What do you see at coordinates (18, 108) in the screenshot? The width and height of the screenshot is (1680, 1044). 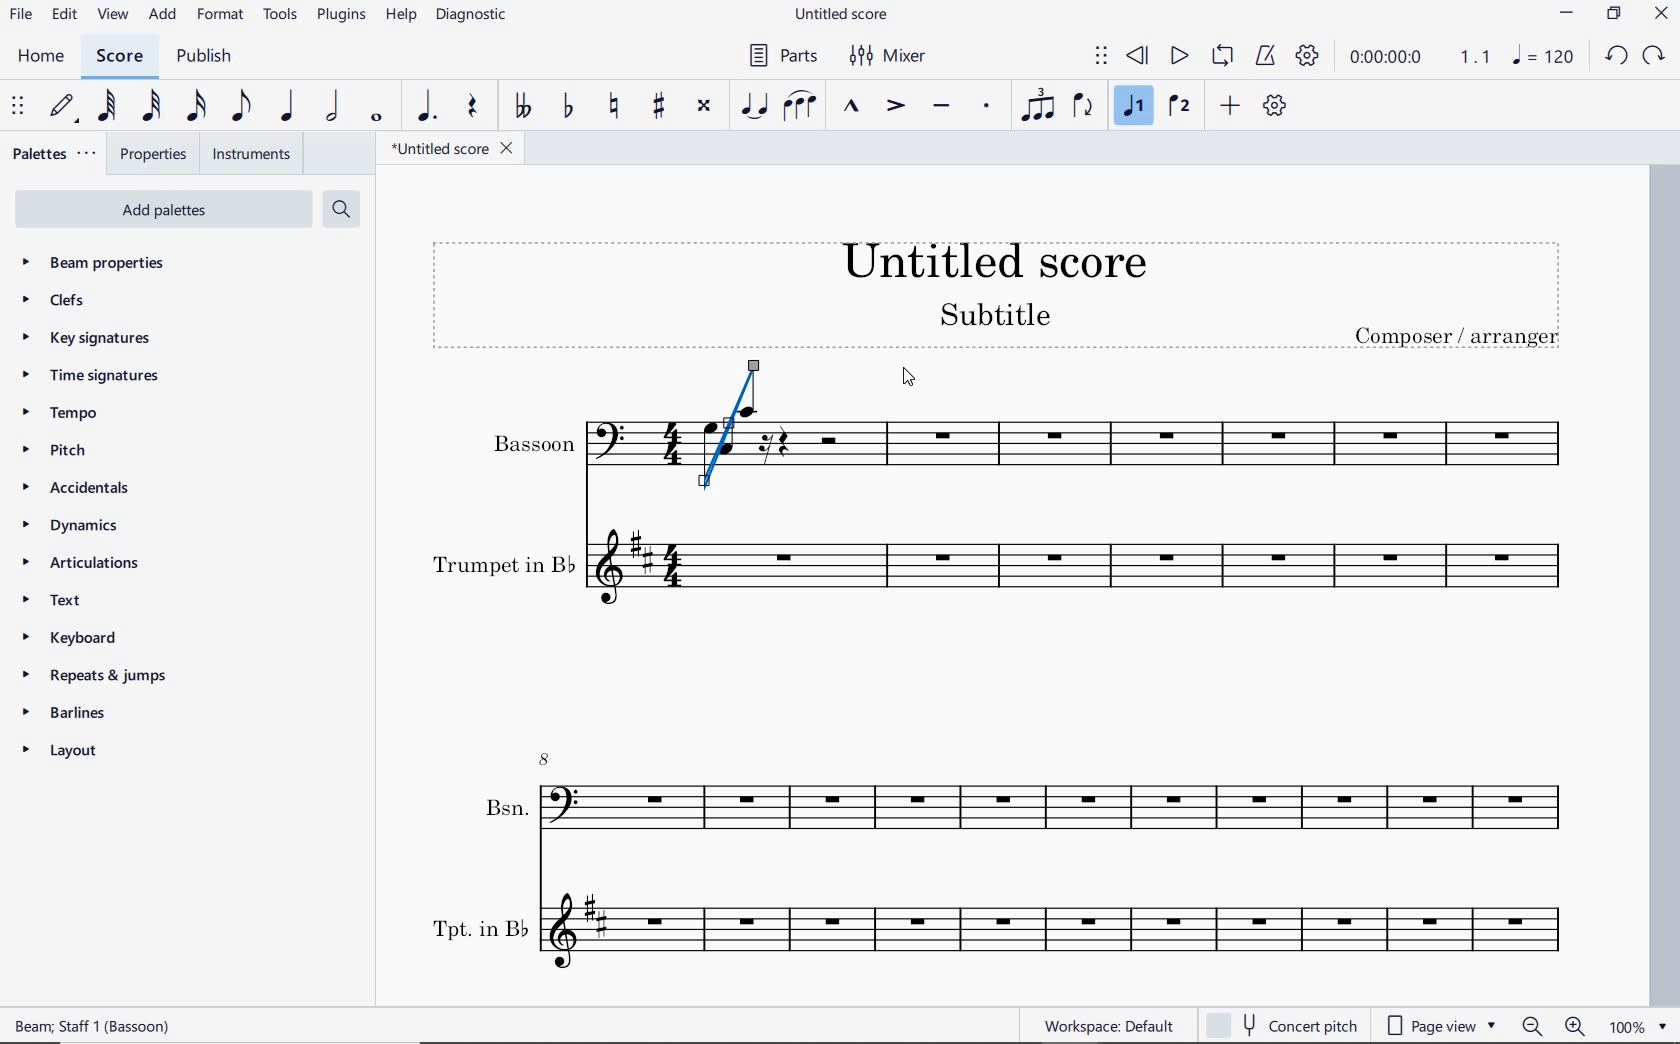 I see `select to move` at bounding box center [18, 108].